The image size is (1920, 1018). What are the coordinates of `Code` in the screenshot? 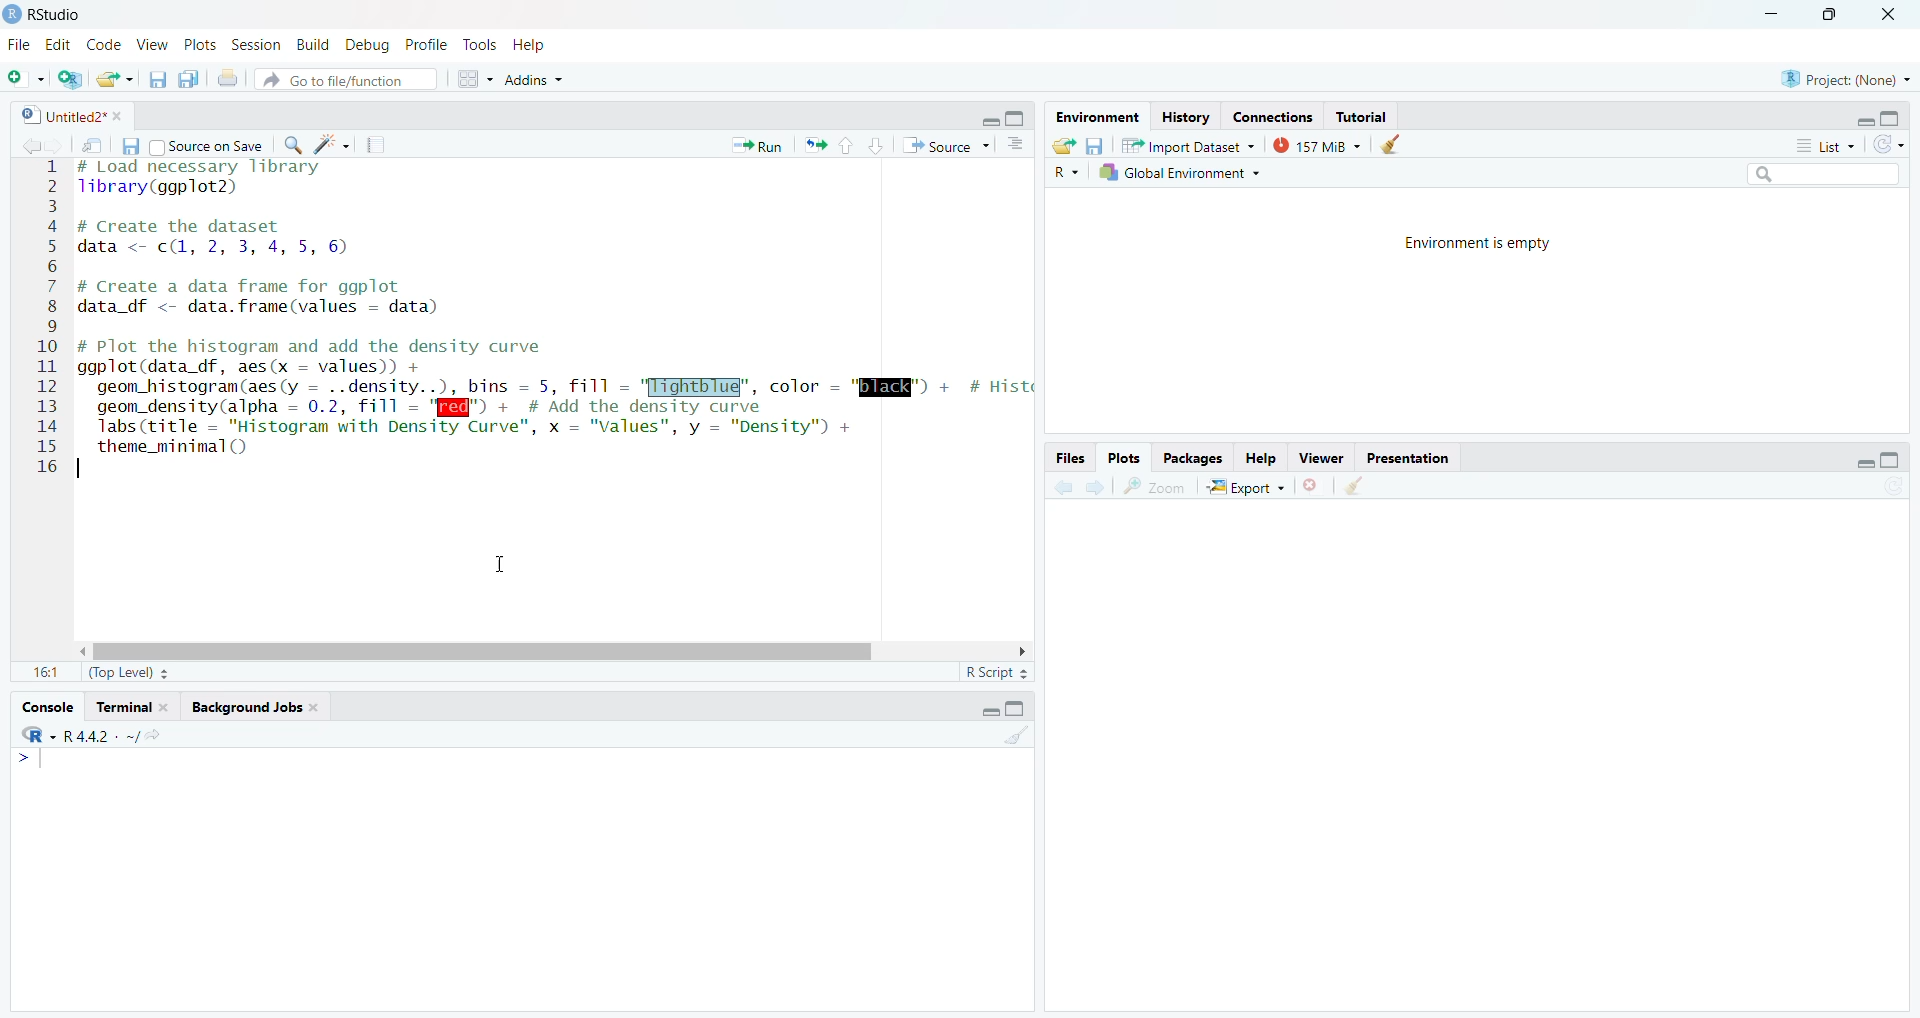 It's located at (102, 42).